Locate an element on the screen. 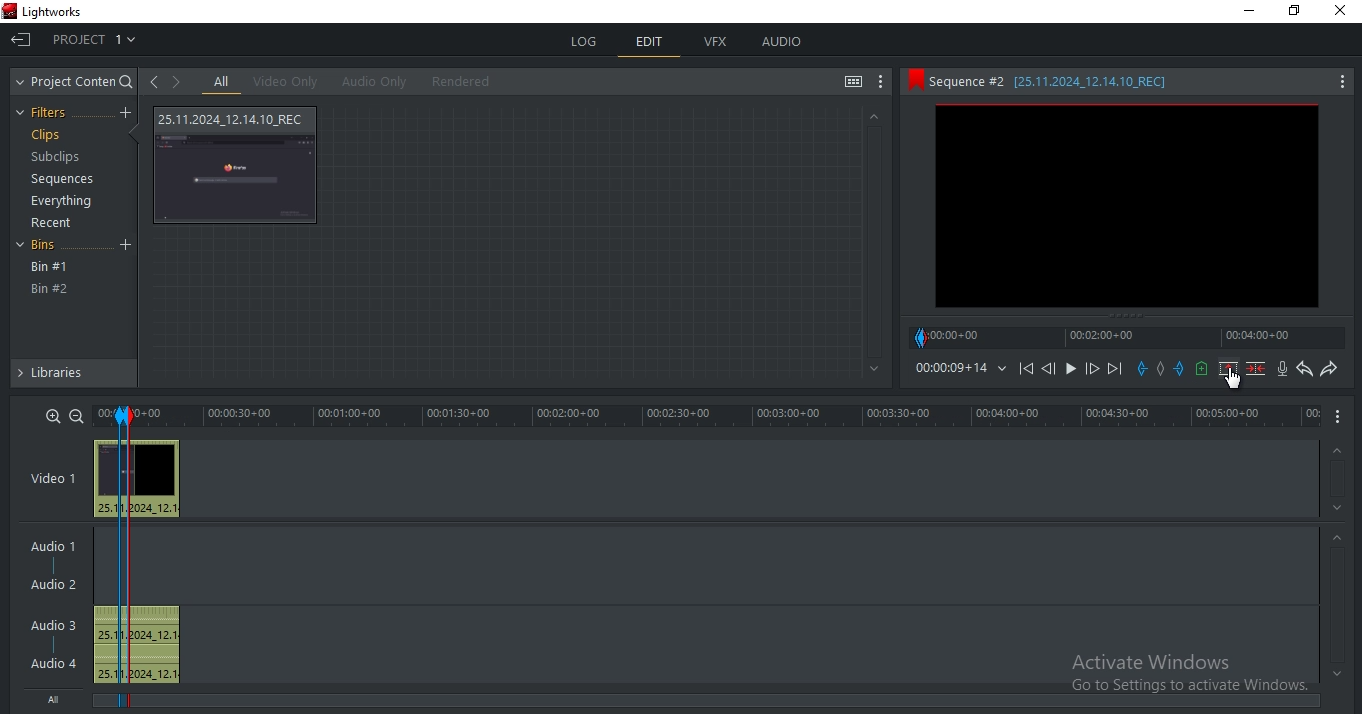 The height and width of the screenshot is (714, 1362). sequence #2 is located at coordinates (1105, 82).